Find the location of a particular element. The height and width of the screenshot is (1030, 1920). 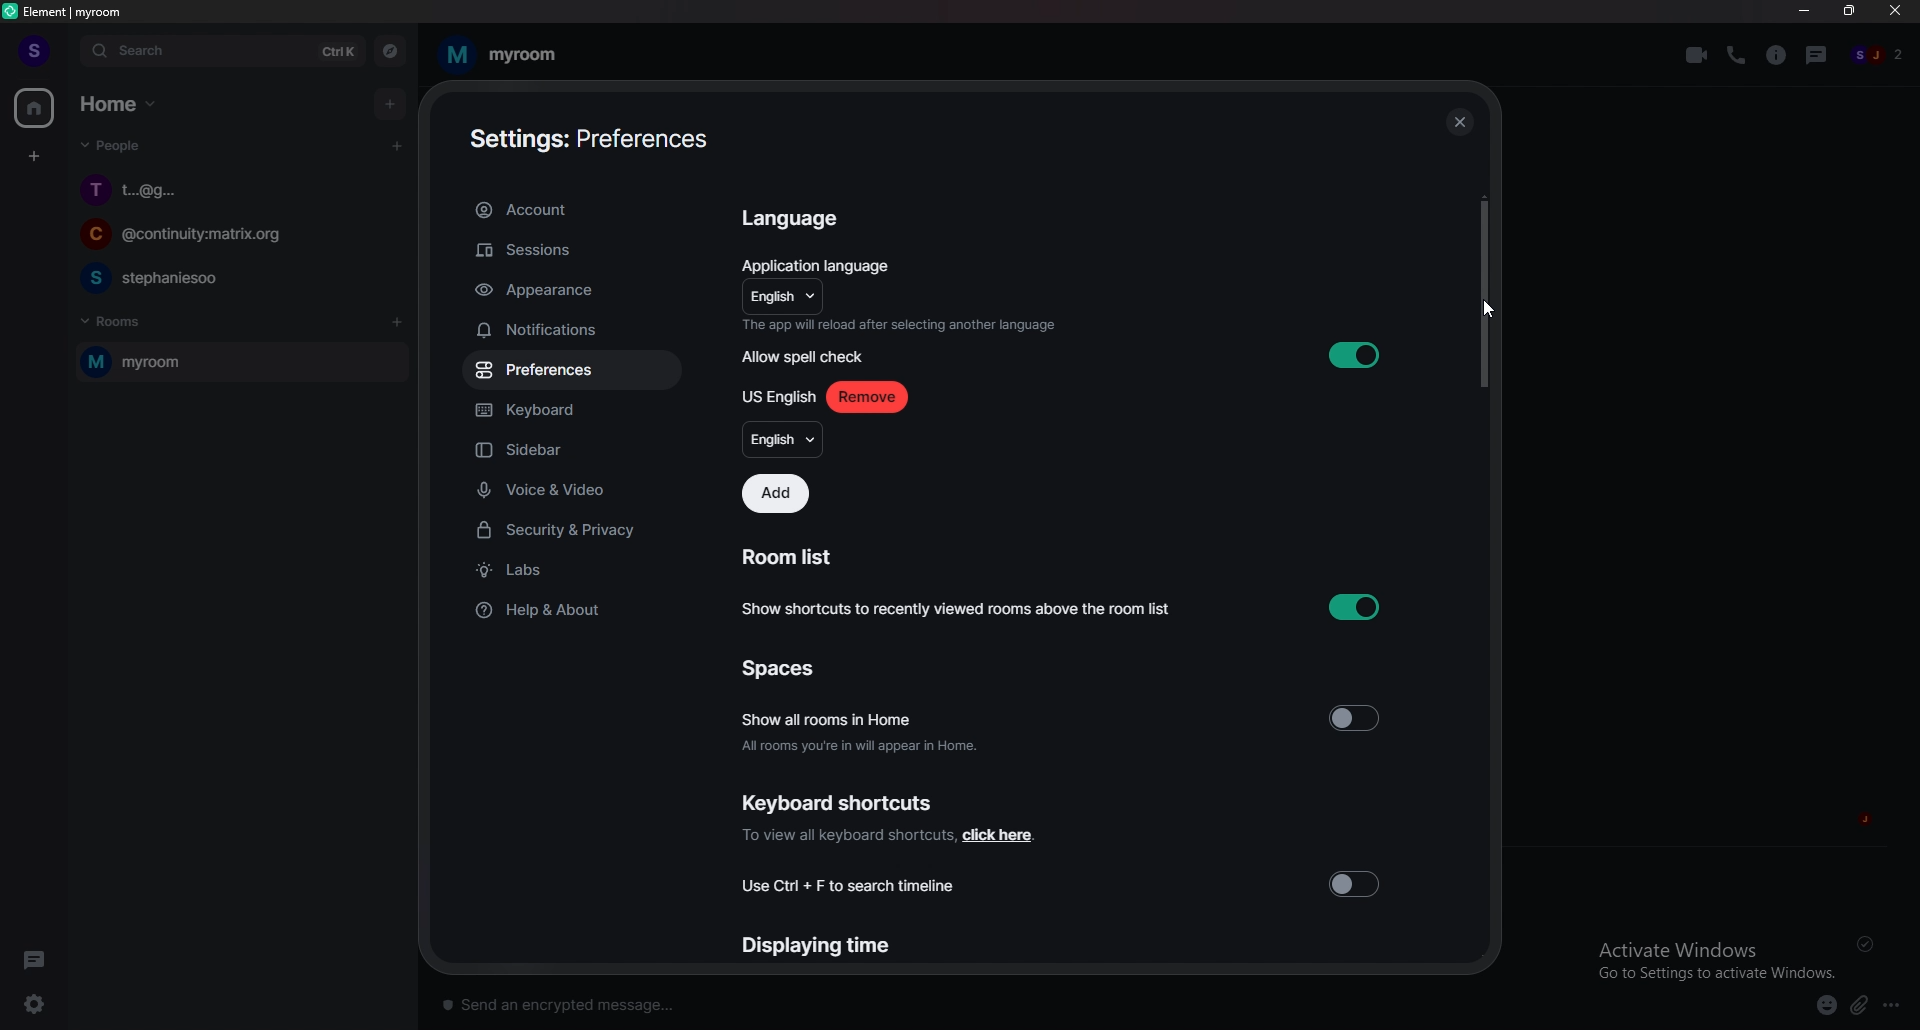

account is located at coordinates (570, 211).